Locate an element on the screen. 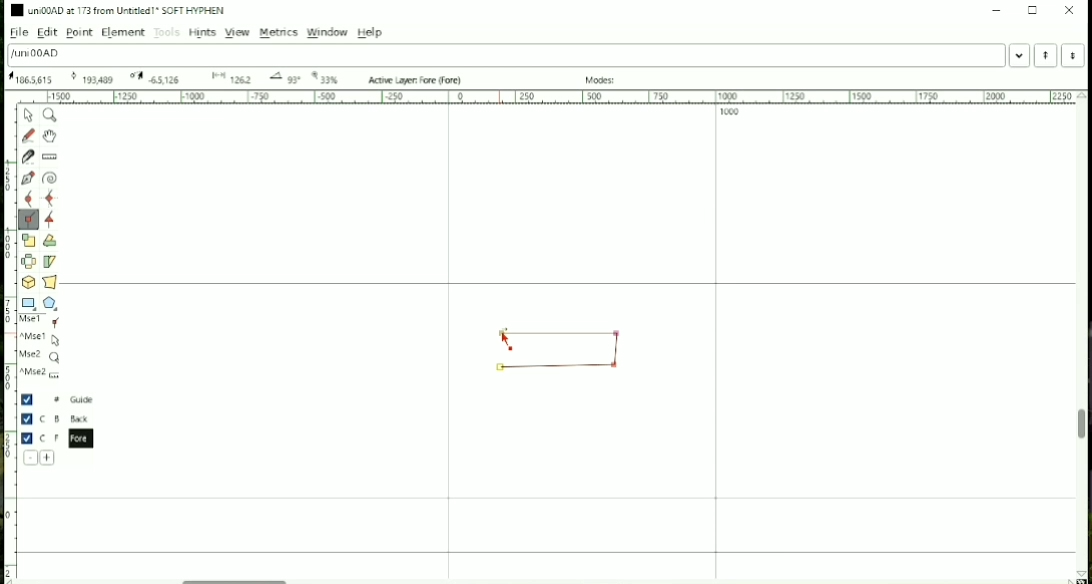  Draw a freehand curve is located at coordinates (28, 135).